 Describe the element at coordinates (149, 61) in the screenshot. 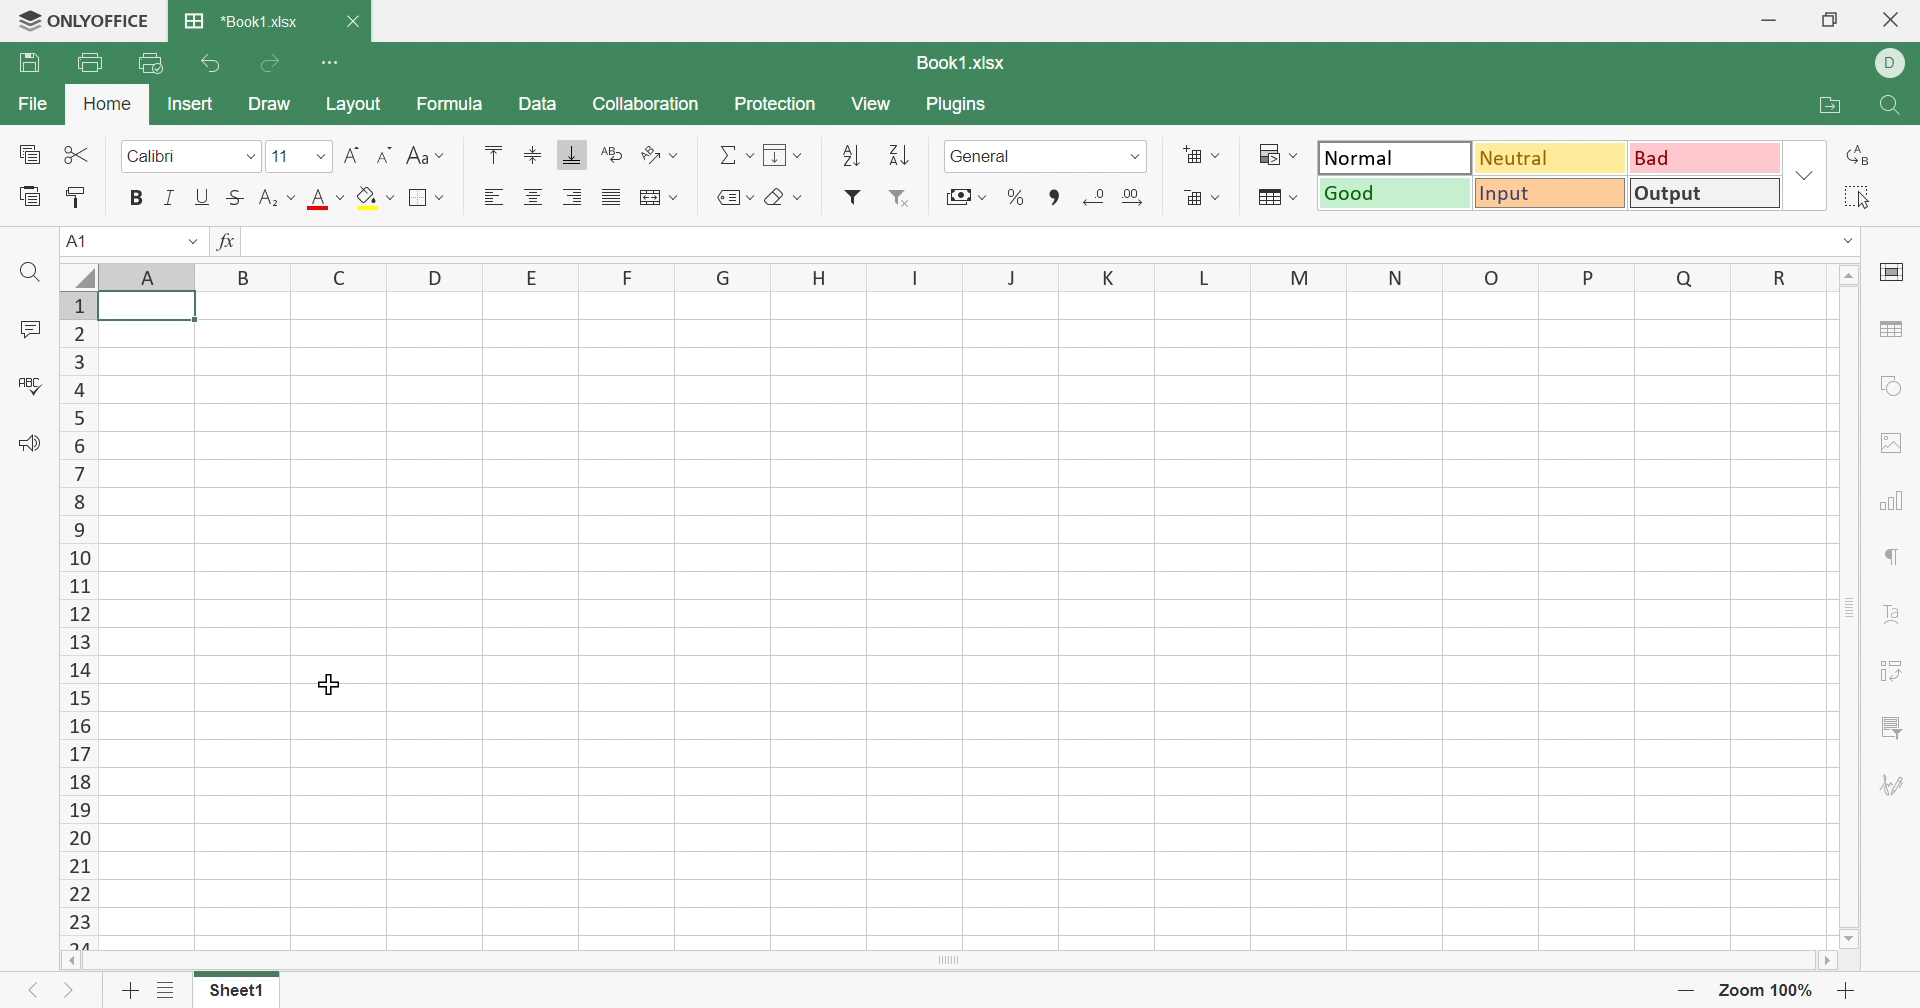

I see `Quick Print` at that location.